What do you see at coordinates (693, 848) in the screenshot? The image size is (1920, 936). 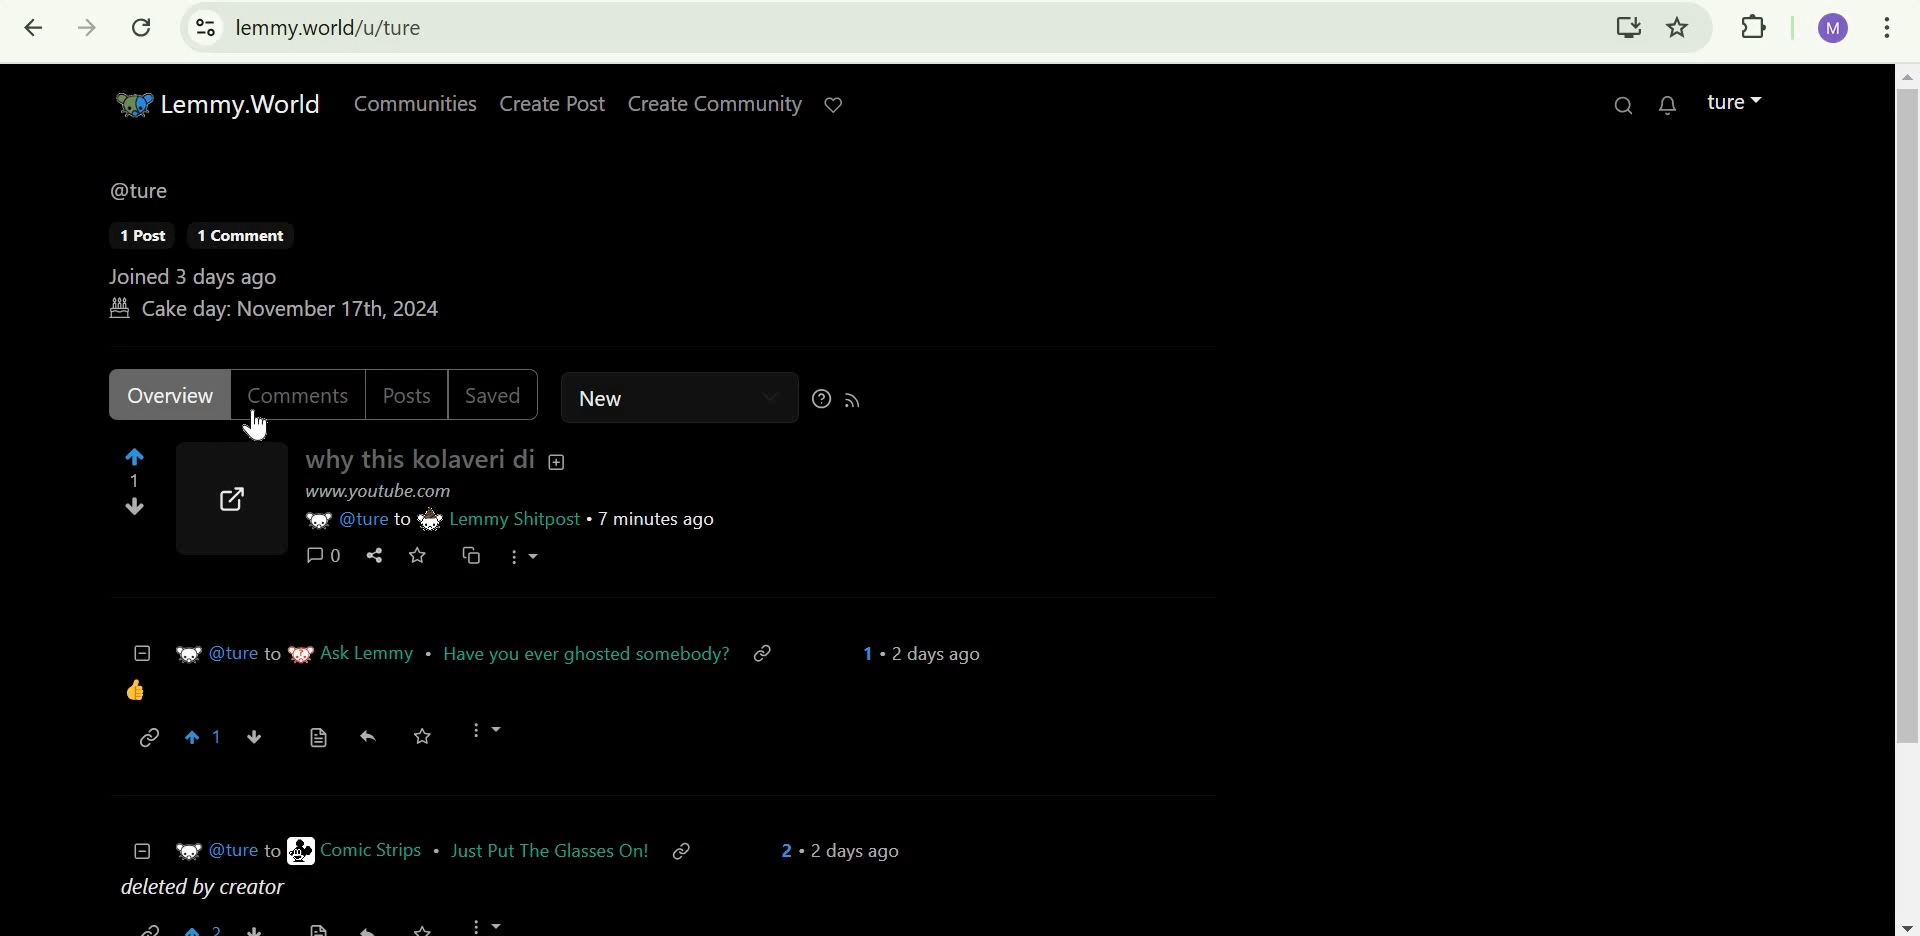 I see `link` at bounding box center [693, 848].